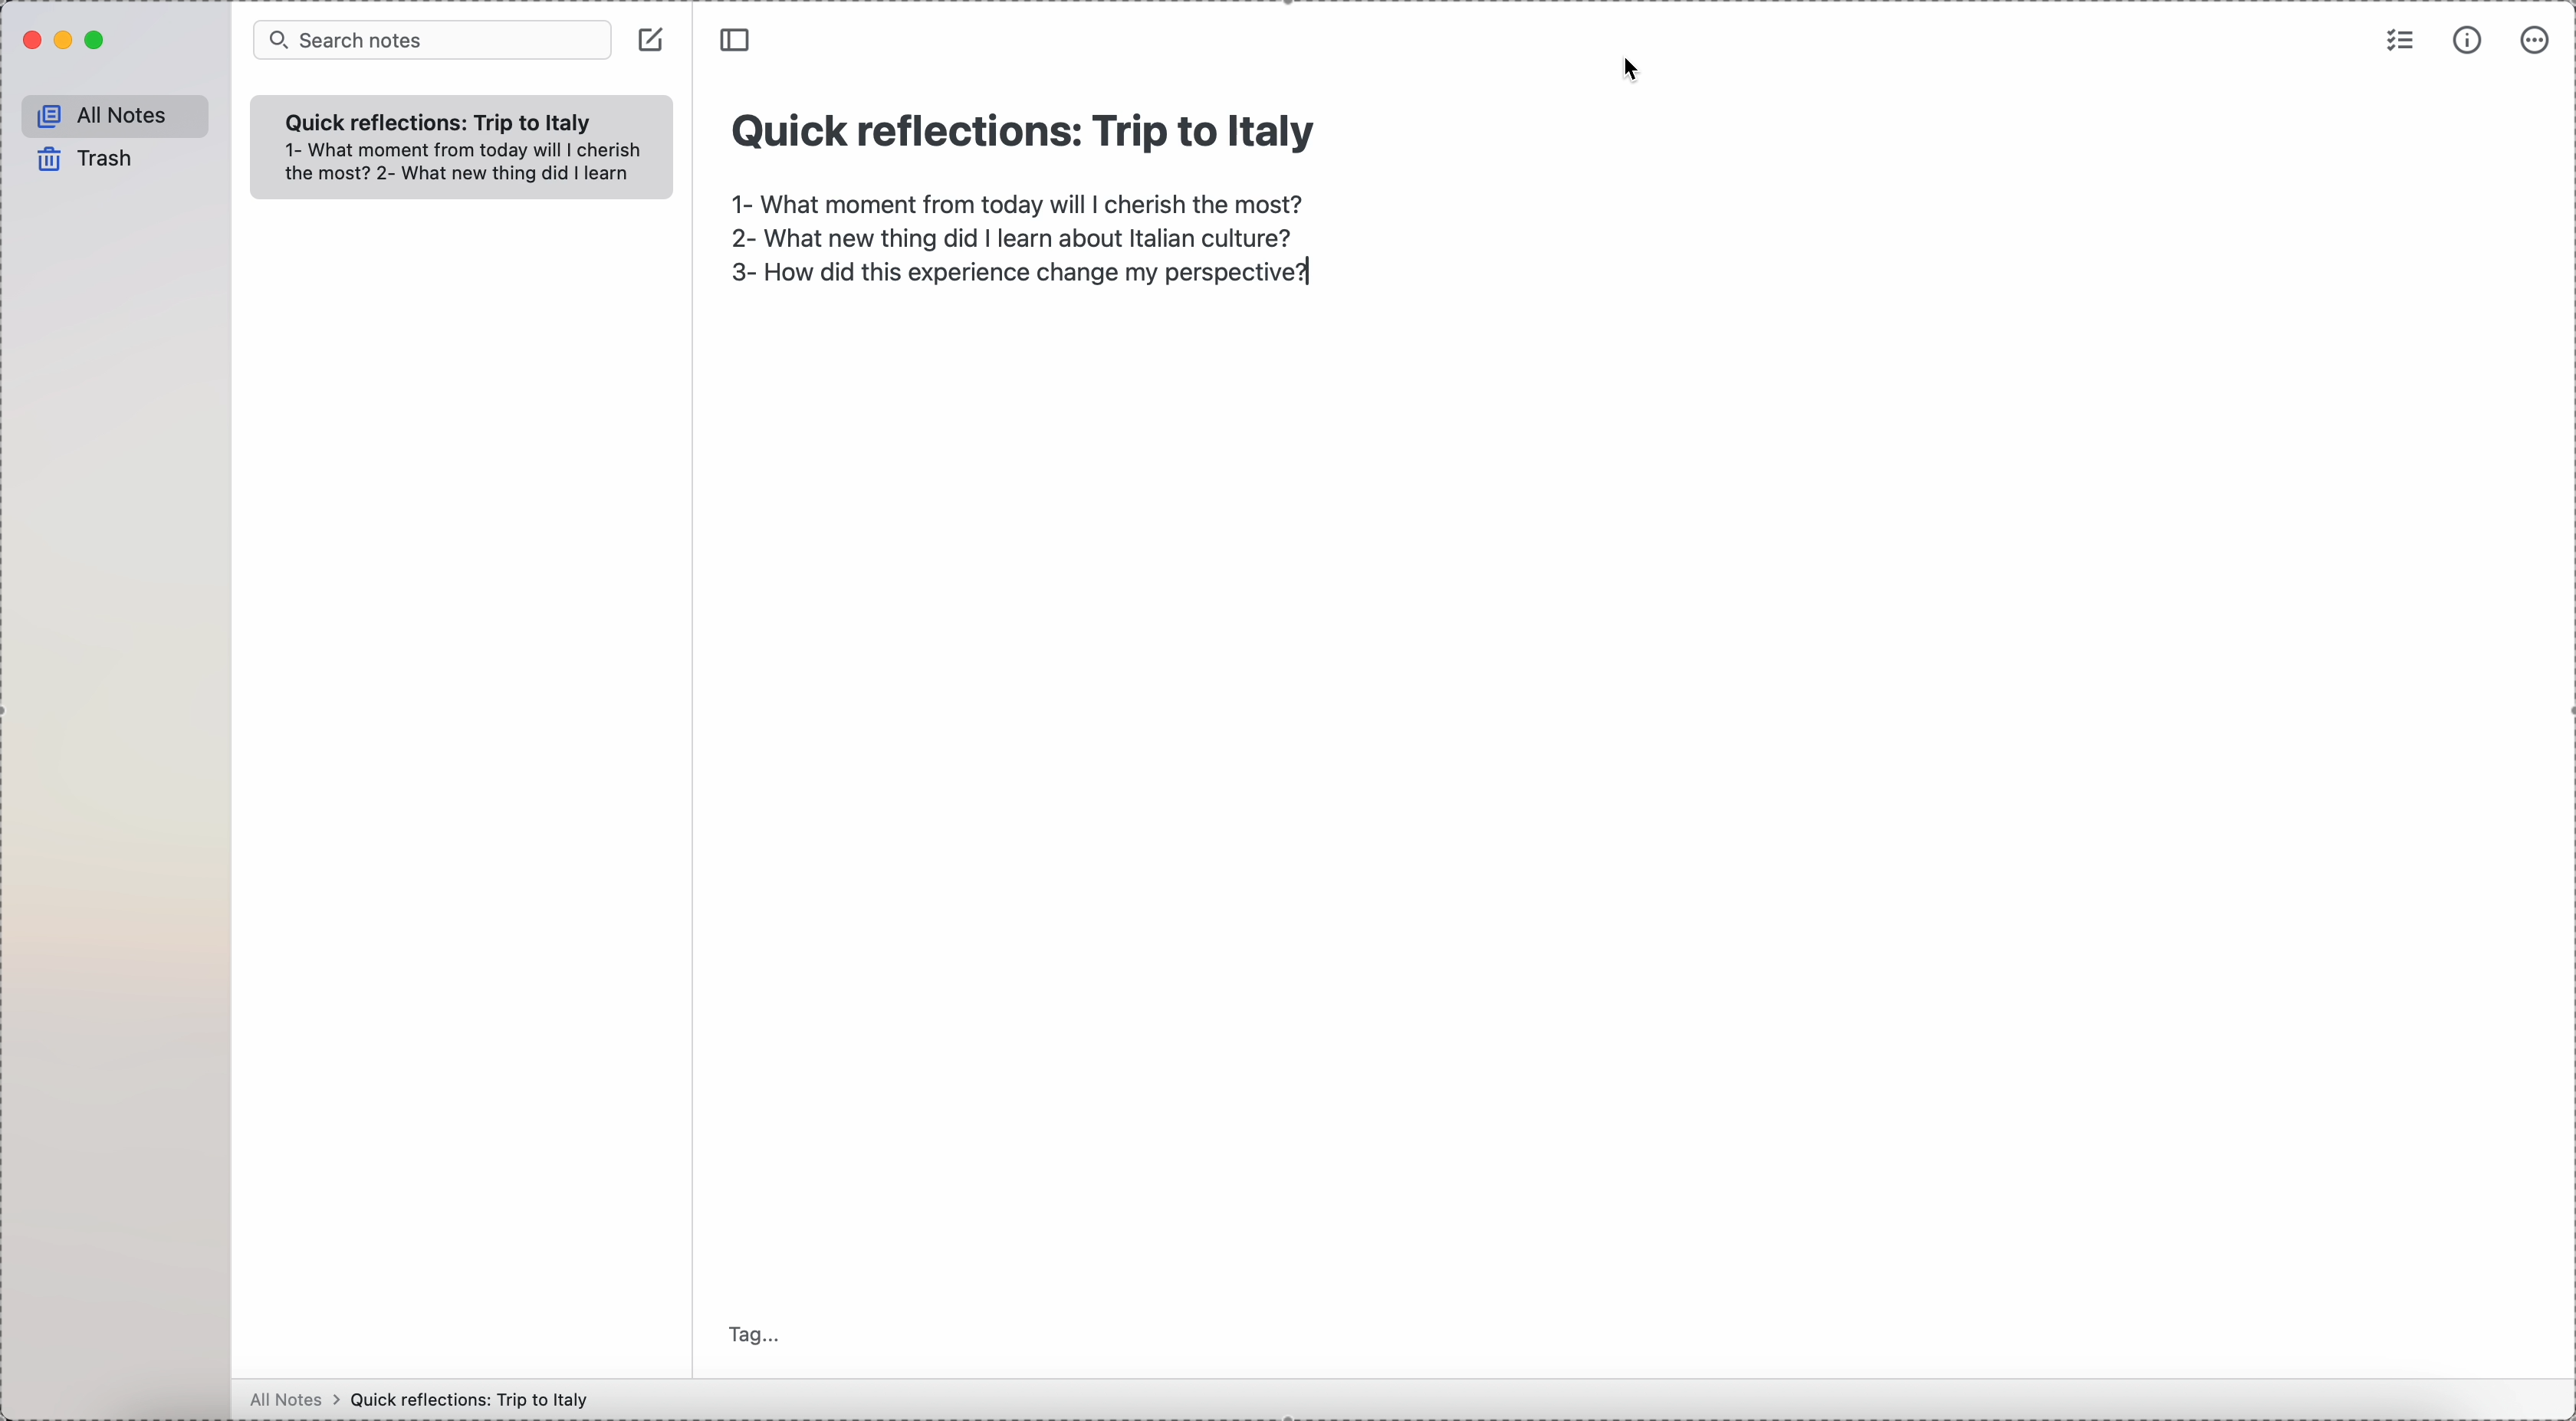  Describe the element at coordinates (1013, 237) in the screenshot. I see `2- What new thing did I learn about Italian culture?` at that location.